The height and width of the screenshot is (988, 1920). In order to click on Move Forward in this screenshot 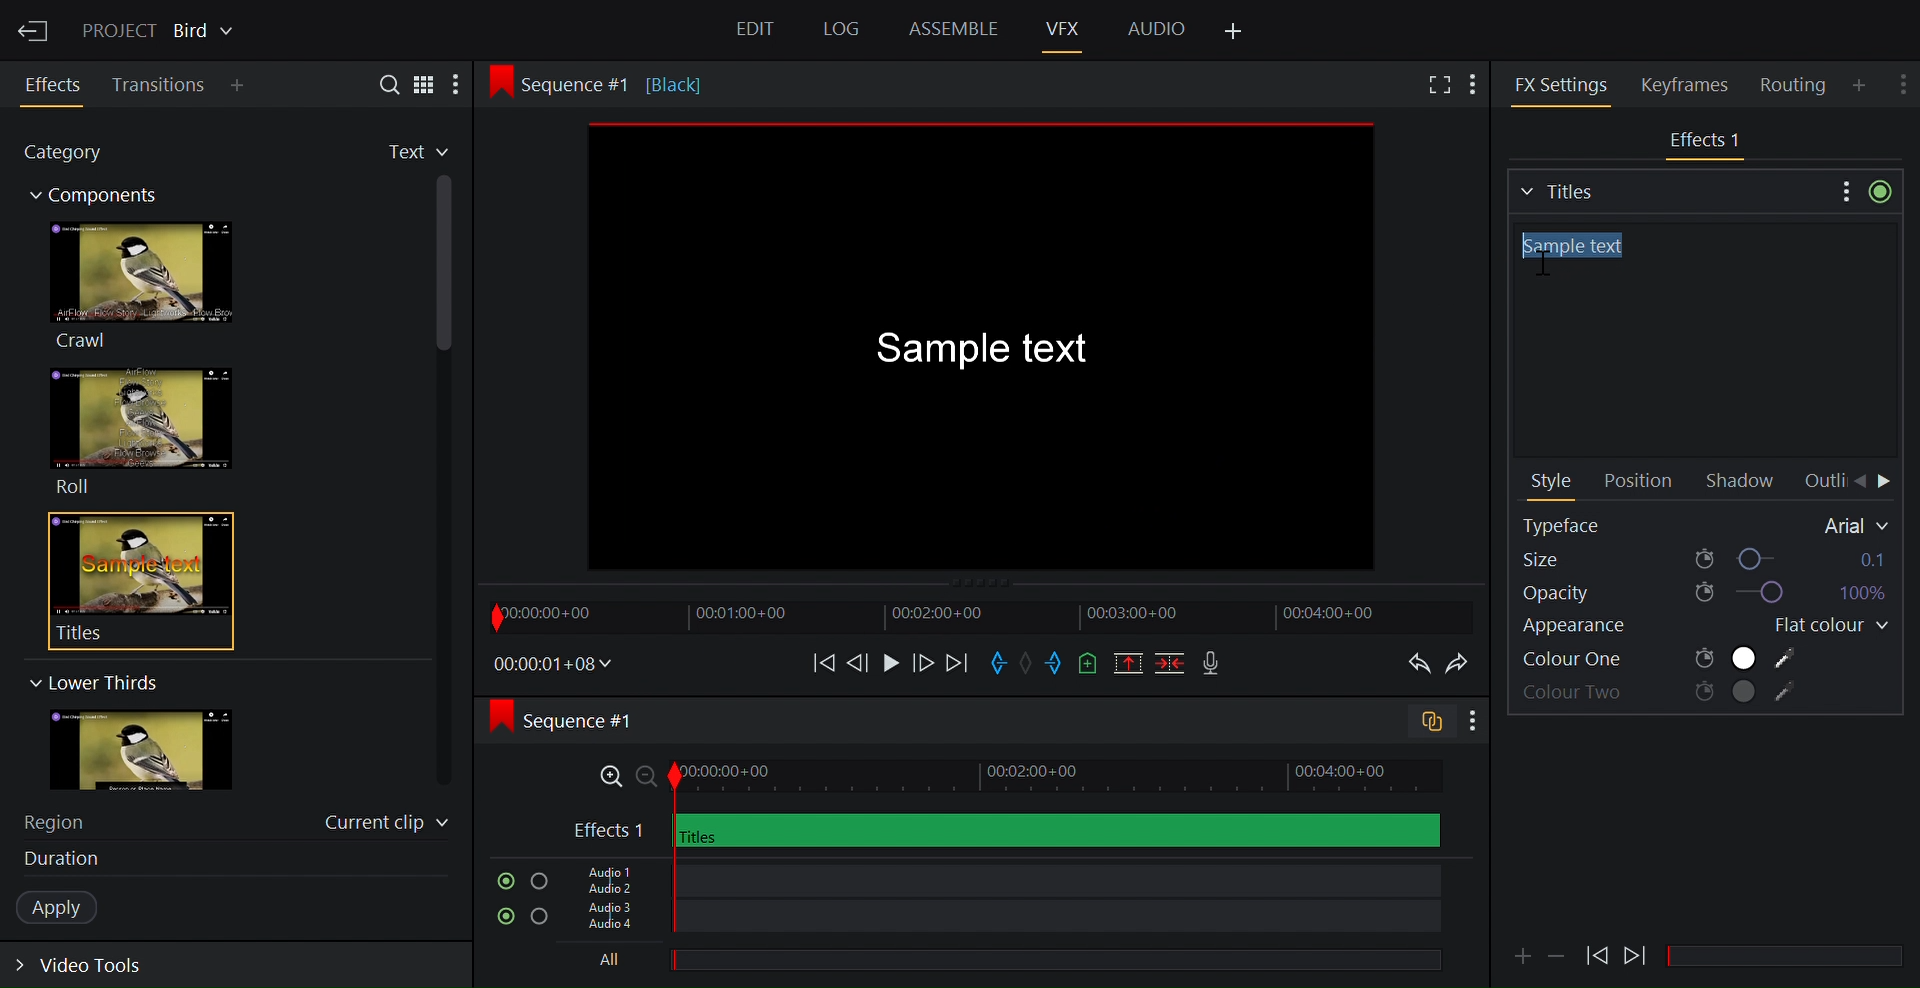, I will do `click(1886, 483)`.